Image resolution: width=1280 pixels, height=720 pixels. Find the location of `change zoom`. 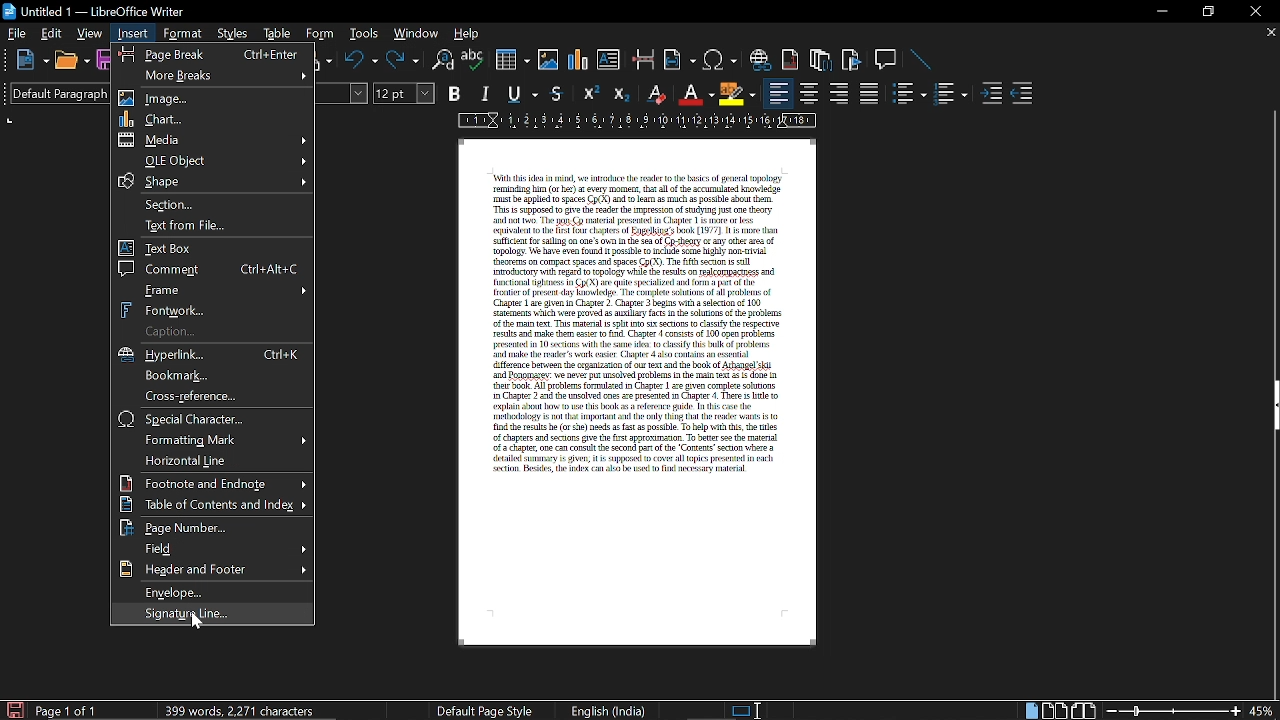

change zoom is located at coordinates (1170, 711).